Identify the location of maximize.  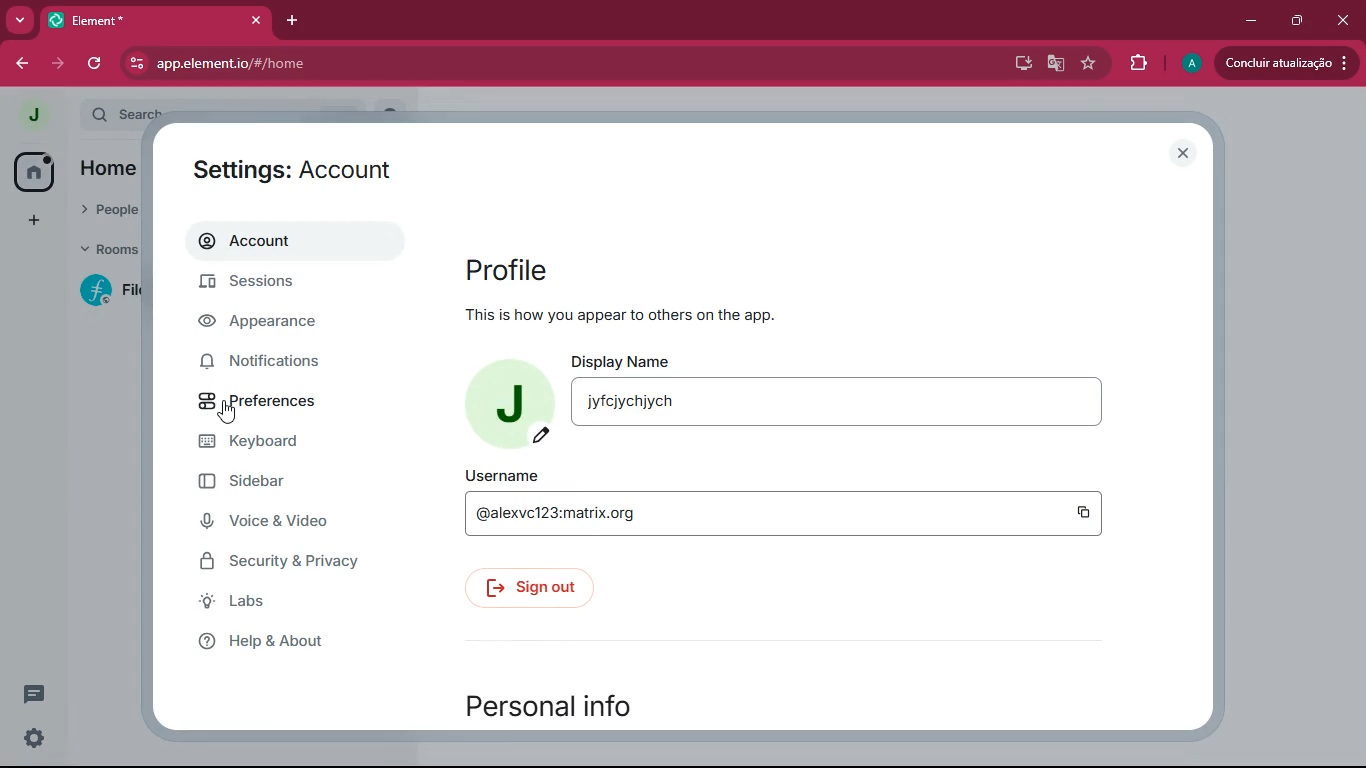
(1293, 22).